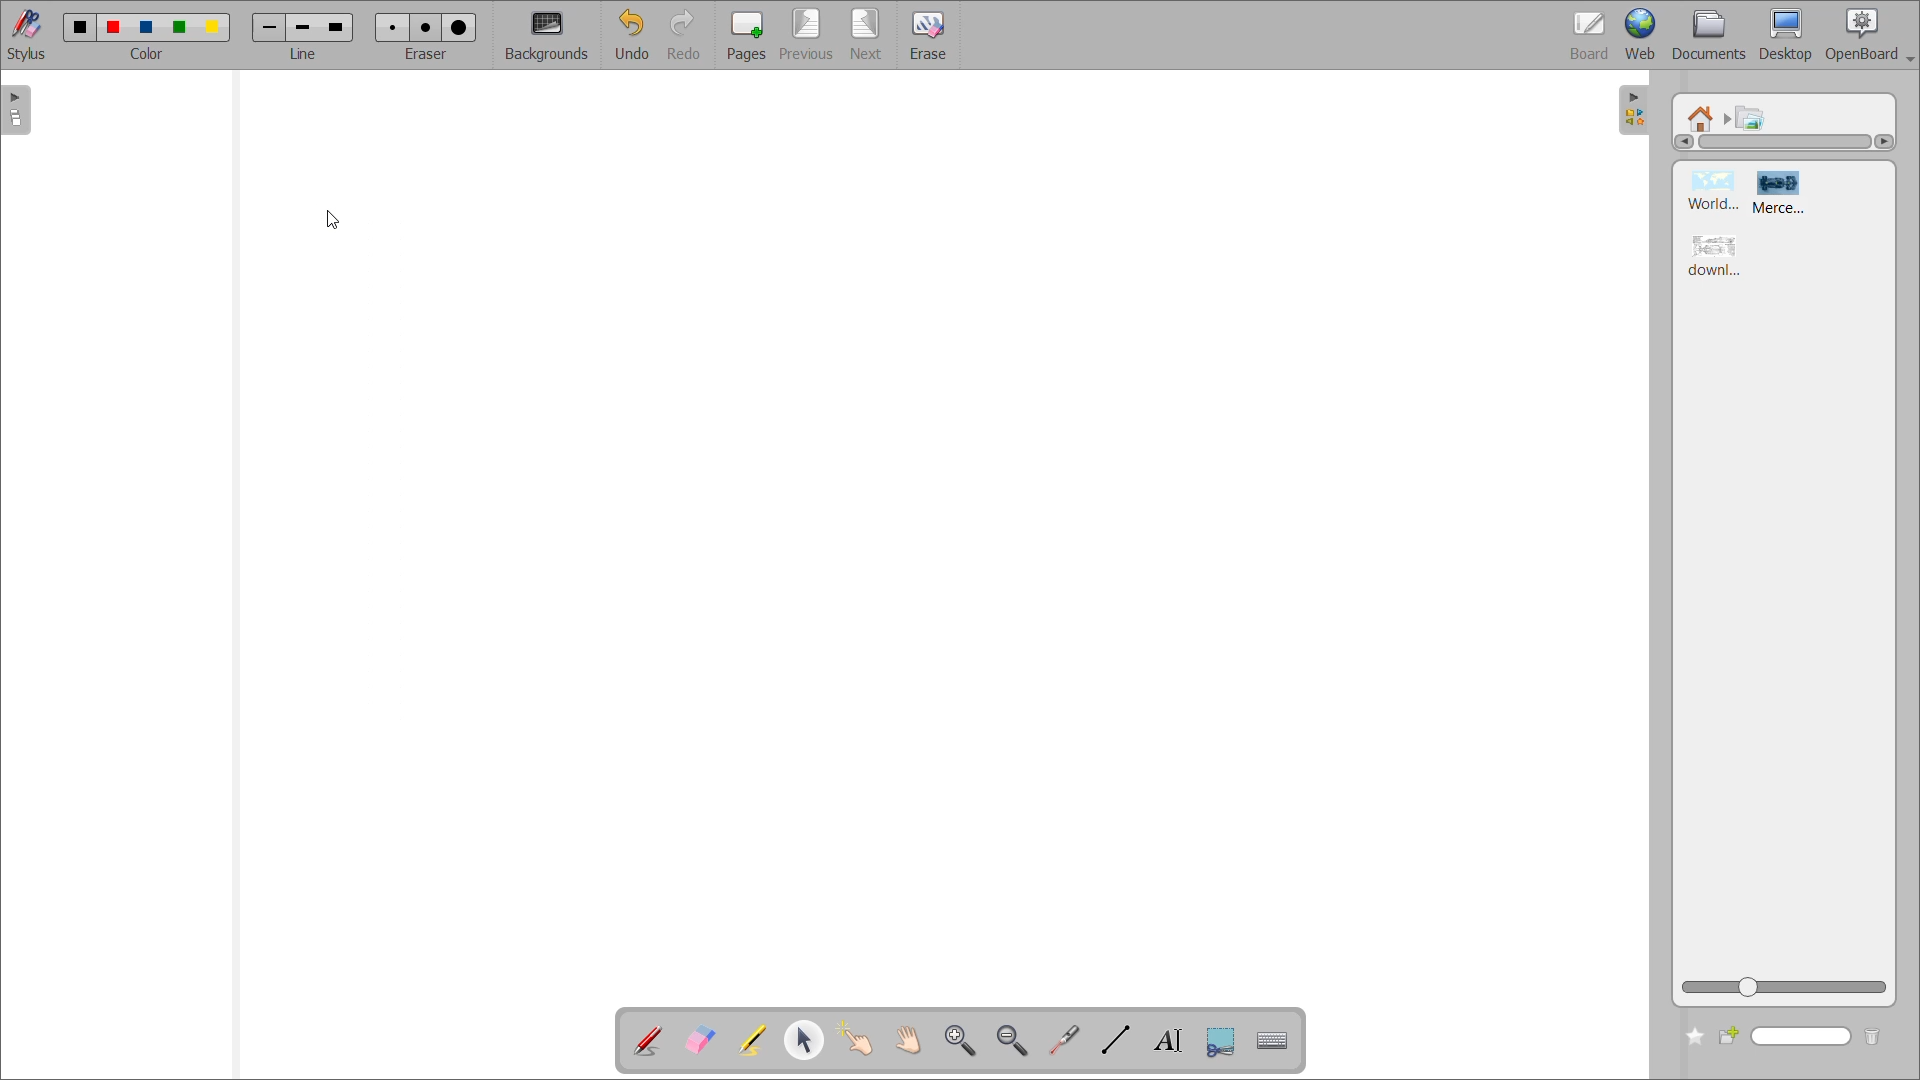 Image resolution: width=1920 pixels, height=1080 pixels. Describe the element at coordinates (549, 33) in the screenshot. I see `background` at that location.